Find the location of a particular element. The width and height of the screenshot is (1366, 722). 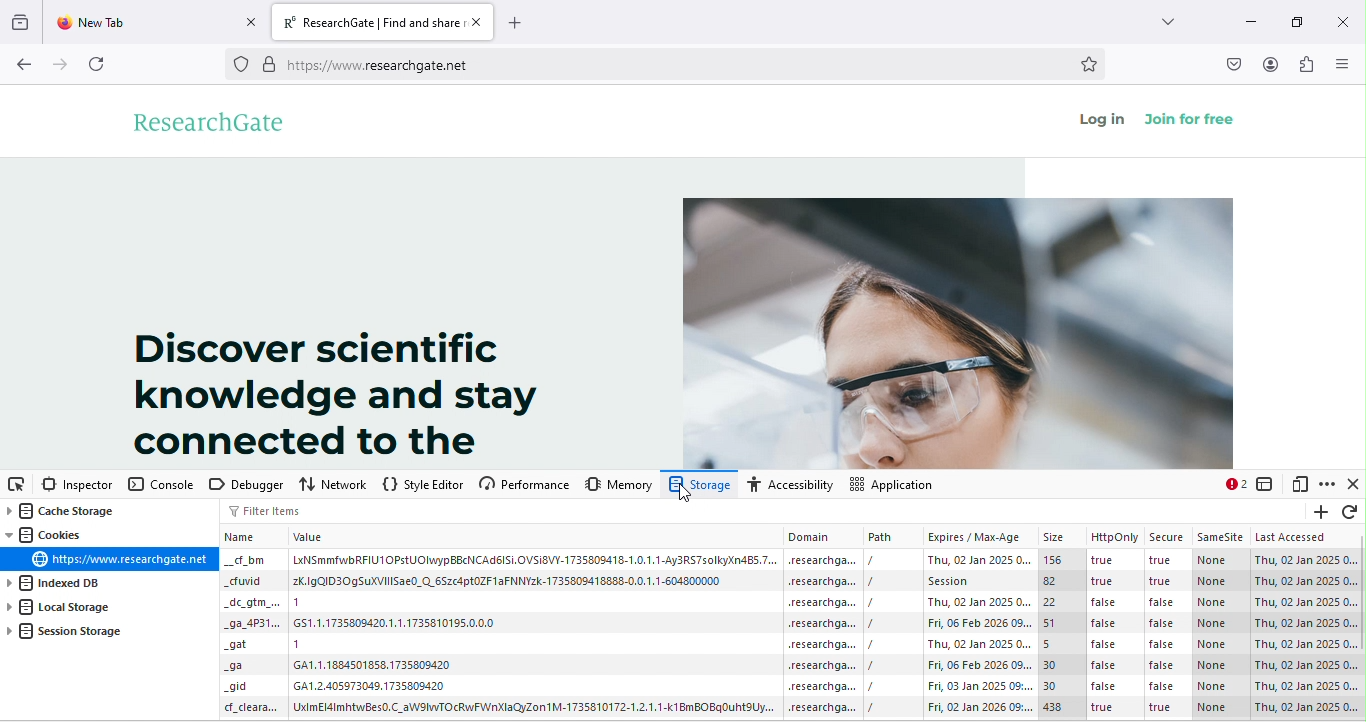

memory is located at coordinates (619, 486).